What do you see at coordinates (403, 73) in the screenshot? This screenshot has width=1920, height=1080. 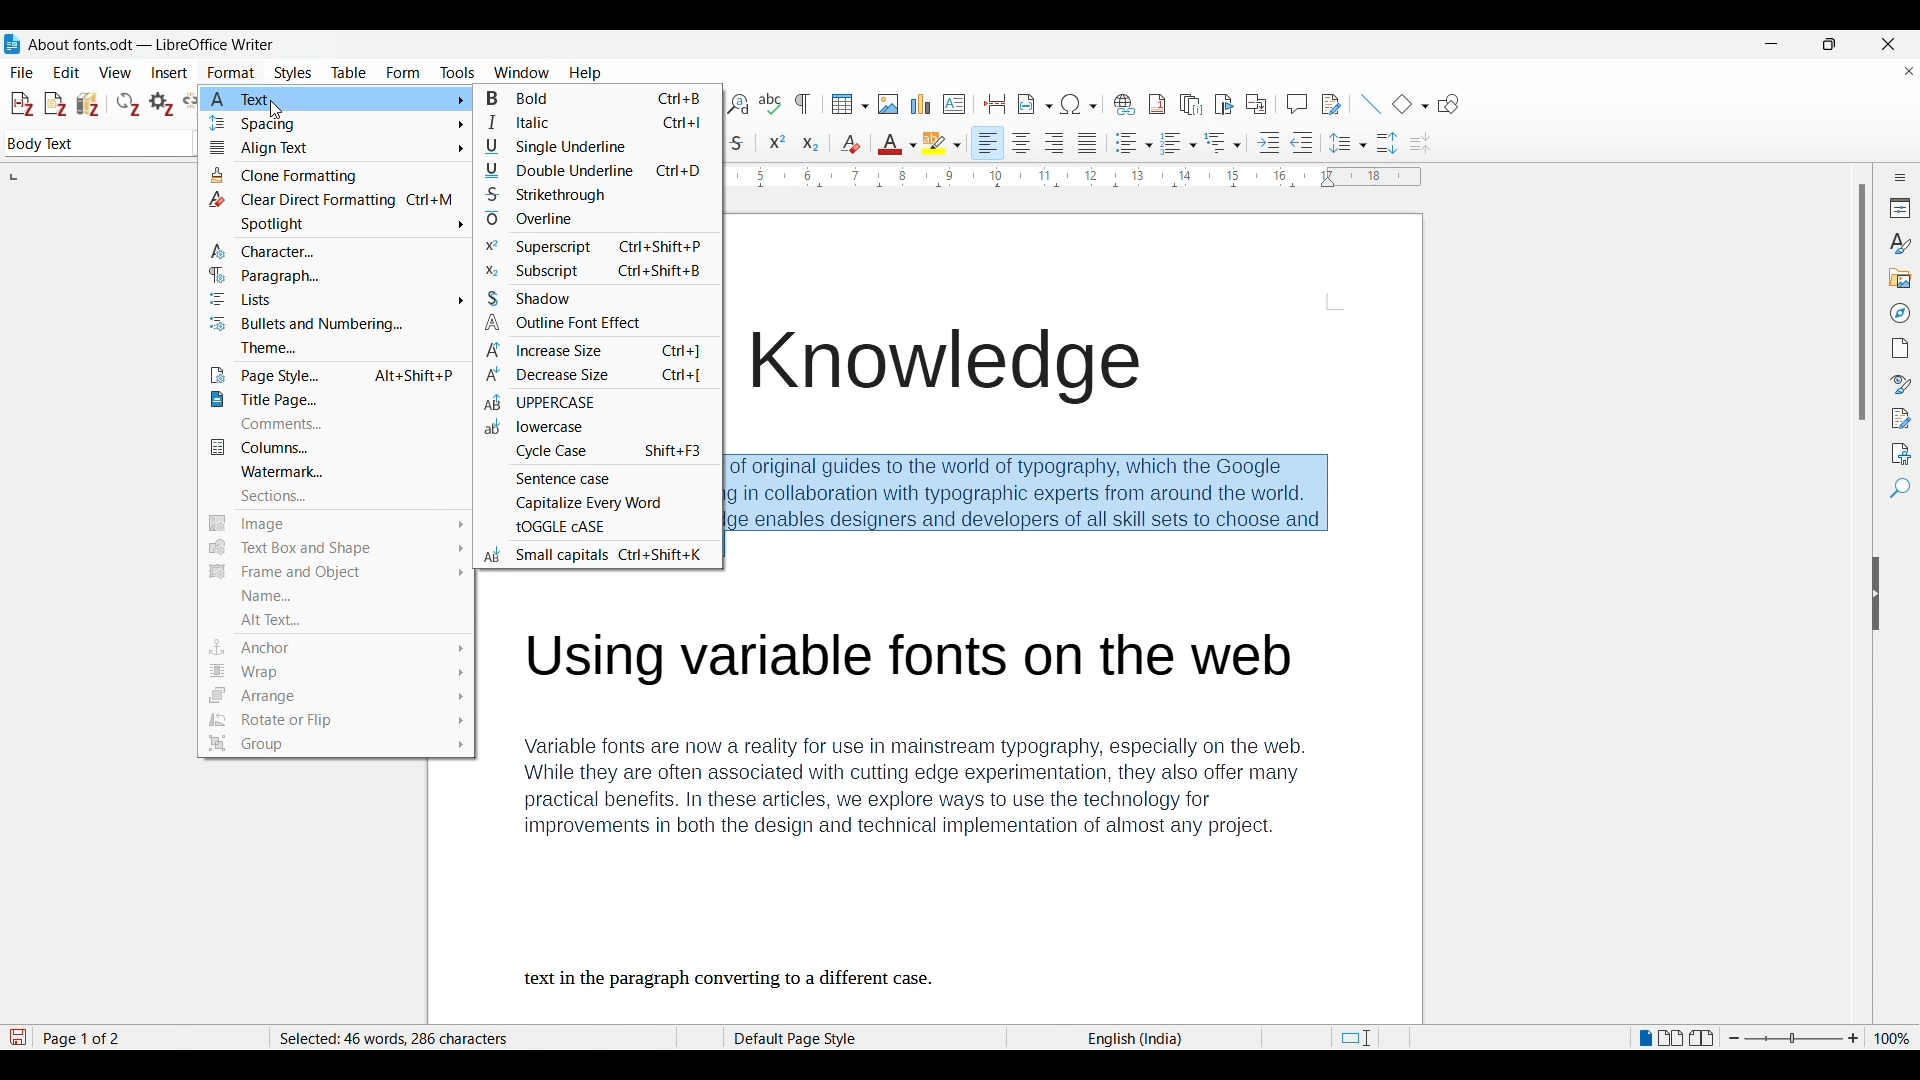 I see `Form menu` at bounding box center [403, 73].